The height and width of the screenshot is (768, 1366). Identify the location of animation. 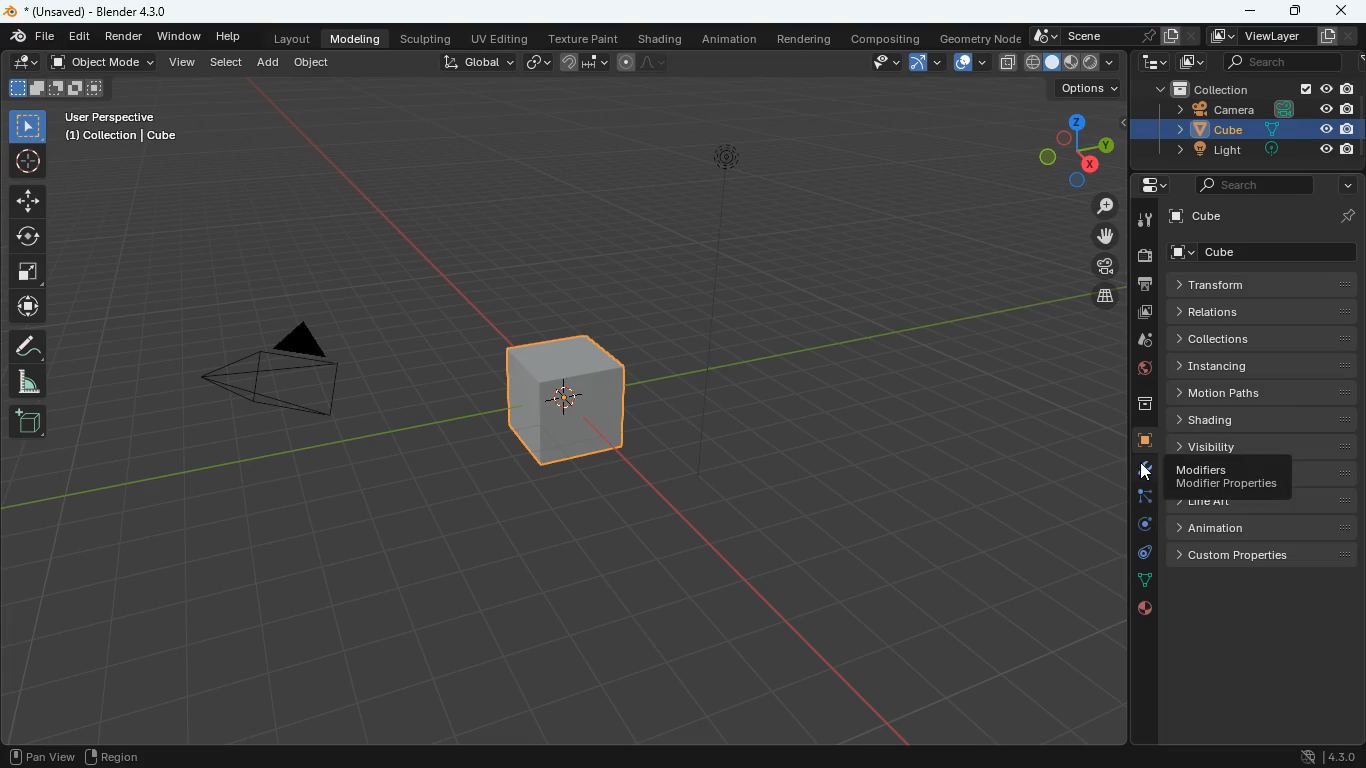
(1268, 526).